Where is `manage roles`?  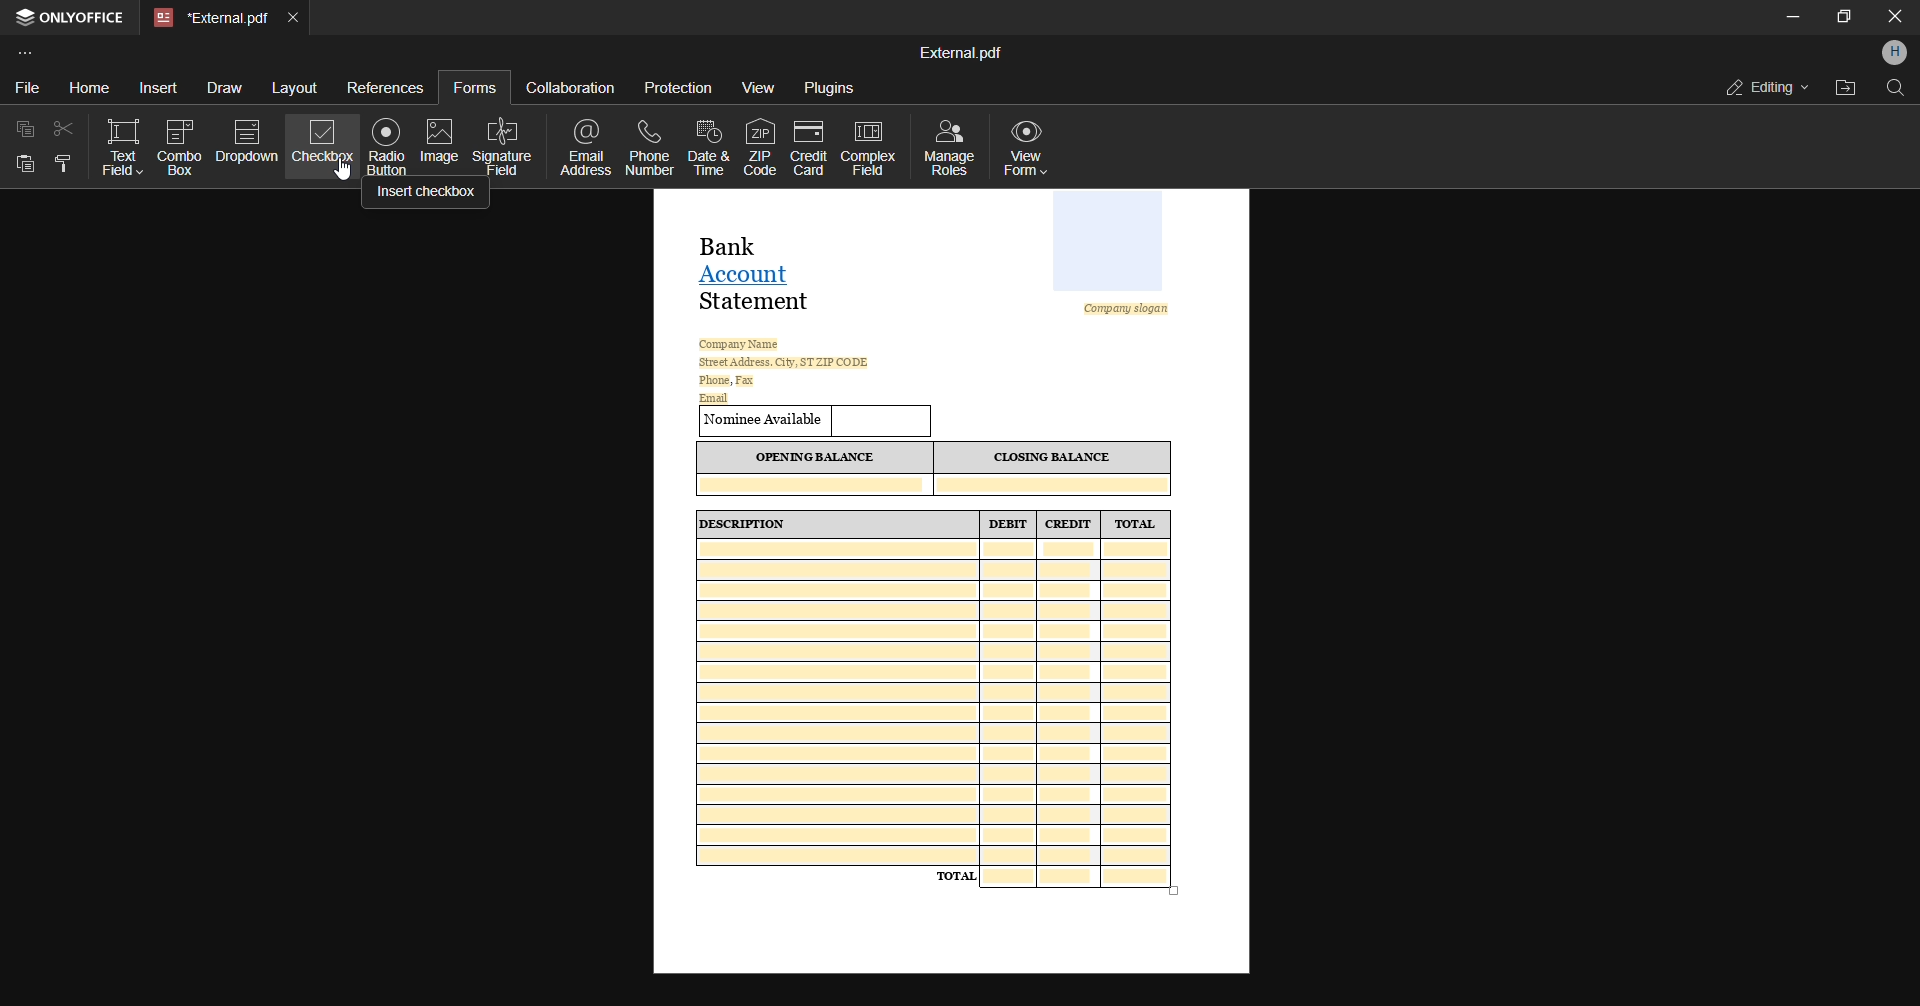 manage roles is located at coordinates (949, 145).